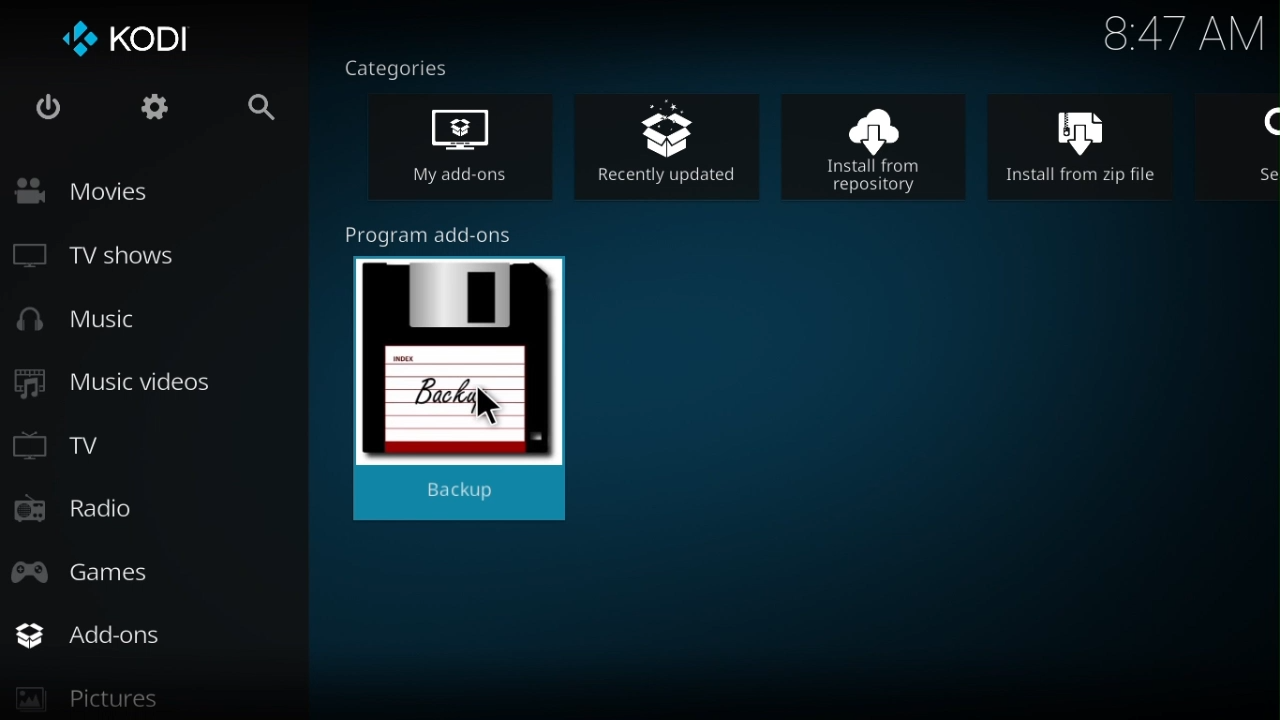 This screenshot has height=720, width=1280. Describe the element at coordinates (146, 112) in the screenshot. I see `Settings` at that location.